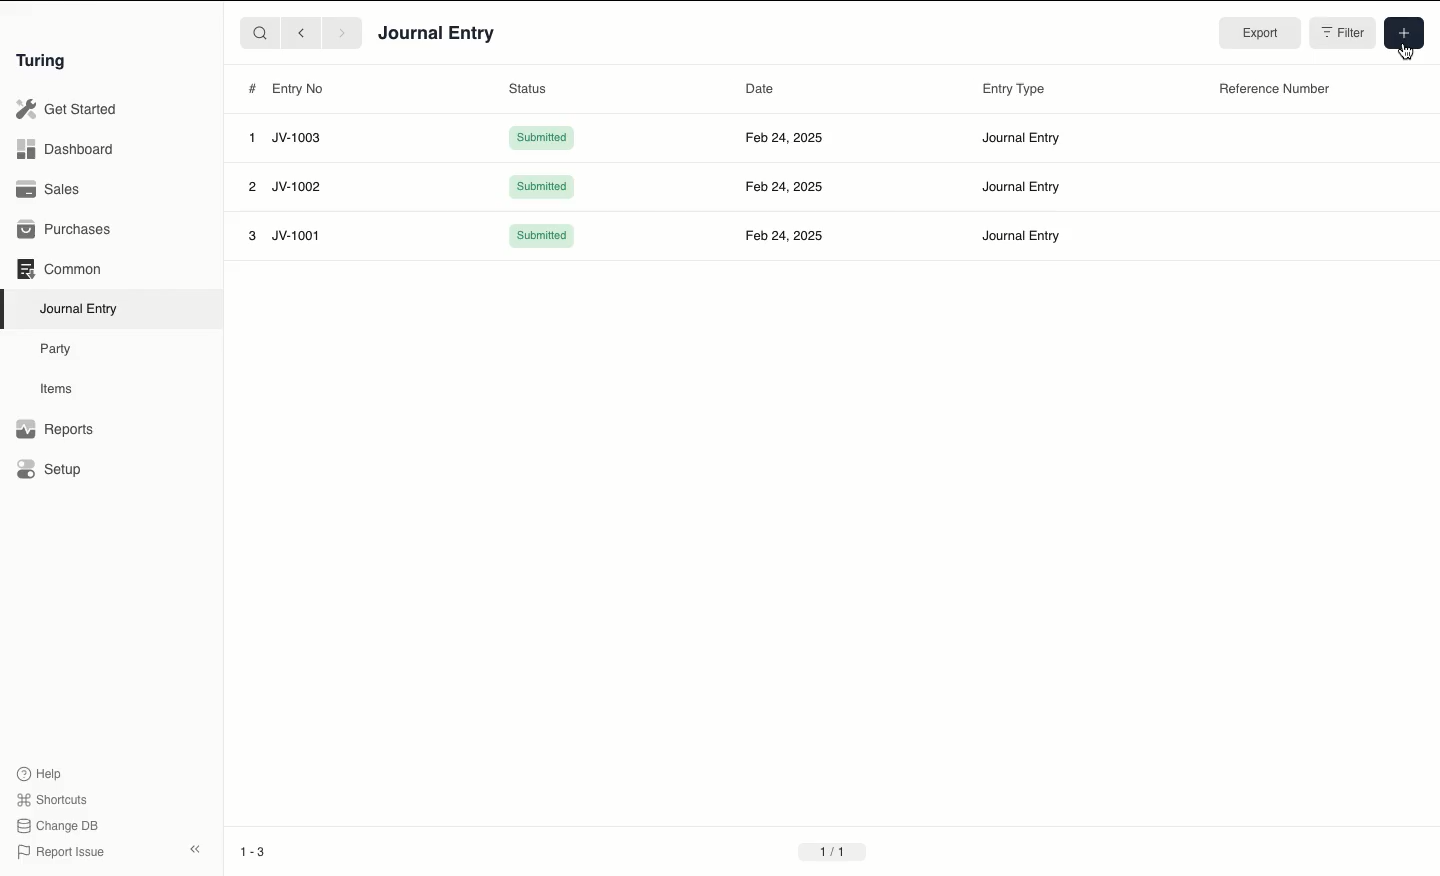 This screenshot has width=1440, height=876. What do you see at coordinates (252, 187) in the screenshot?
I see `2` at bounding box center [252, 187].